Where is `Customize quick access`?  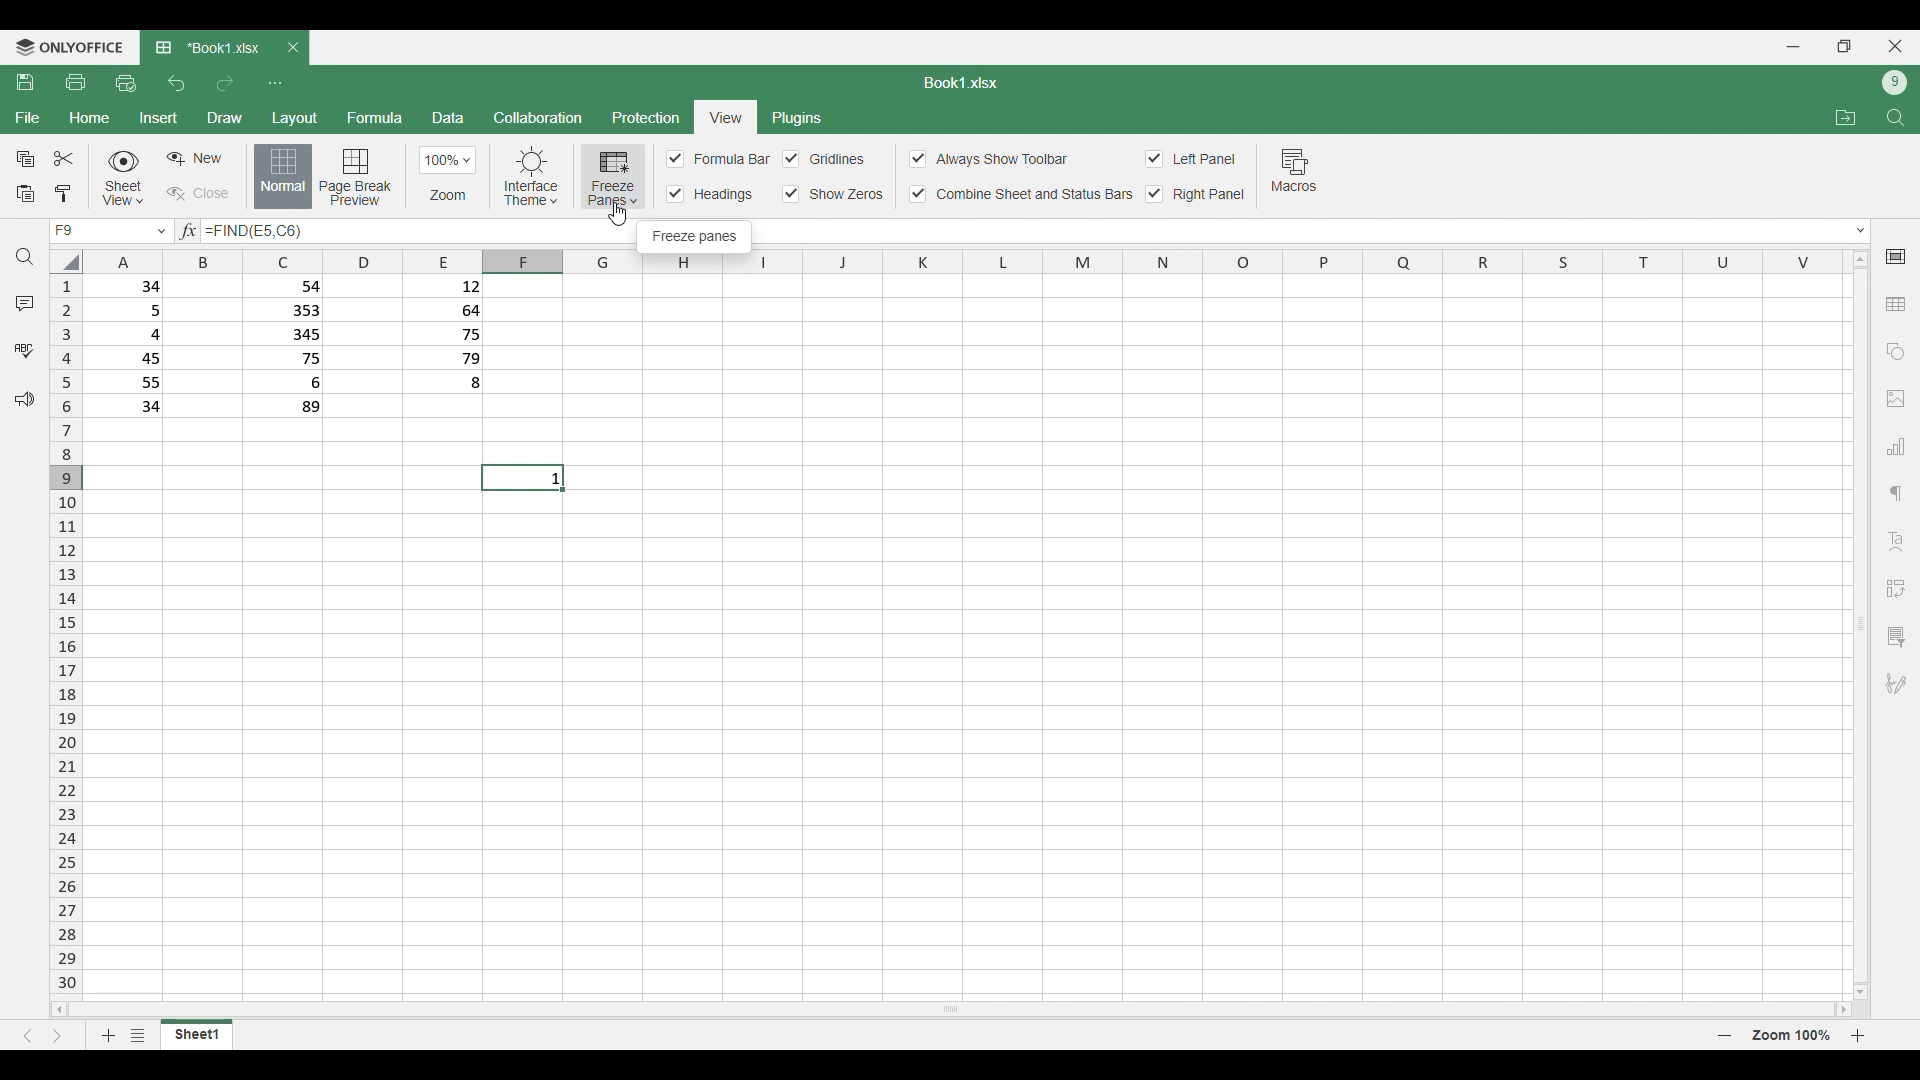 Customize quick access is located at coordinates (275, 84).